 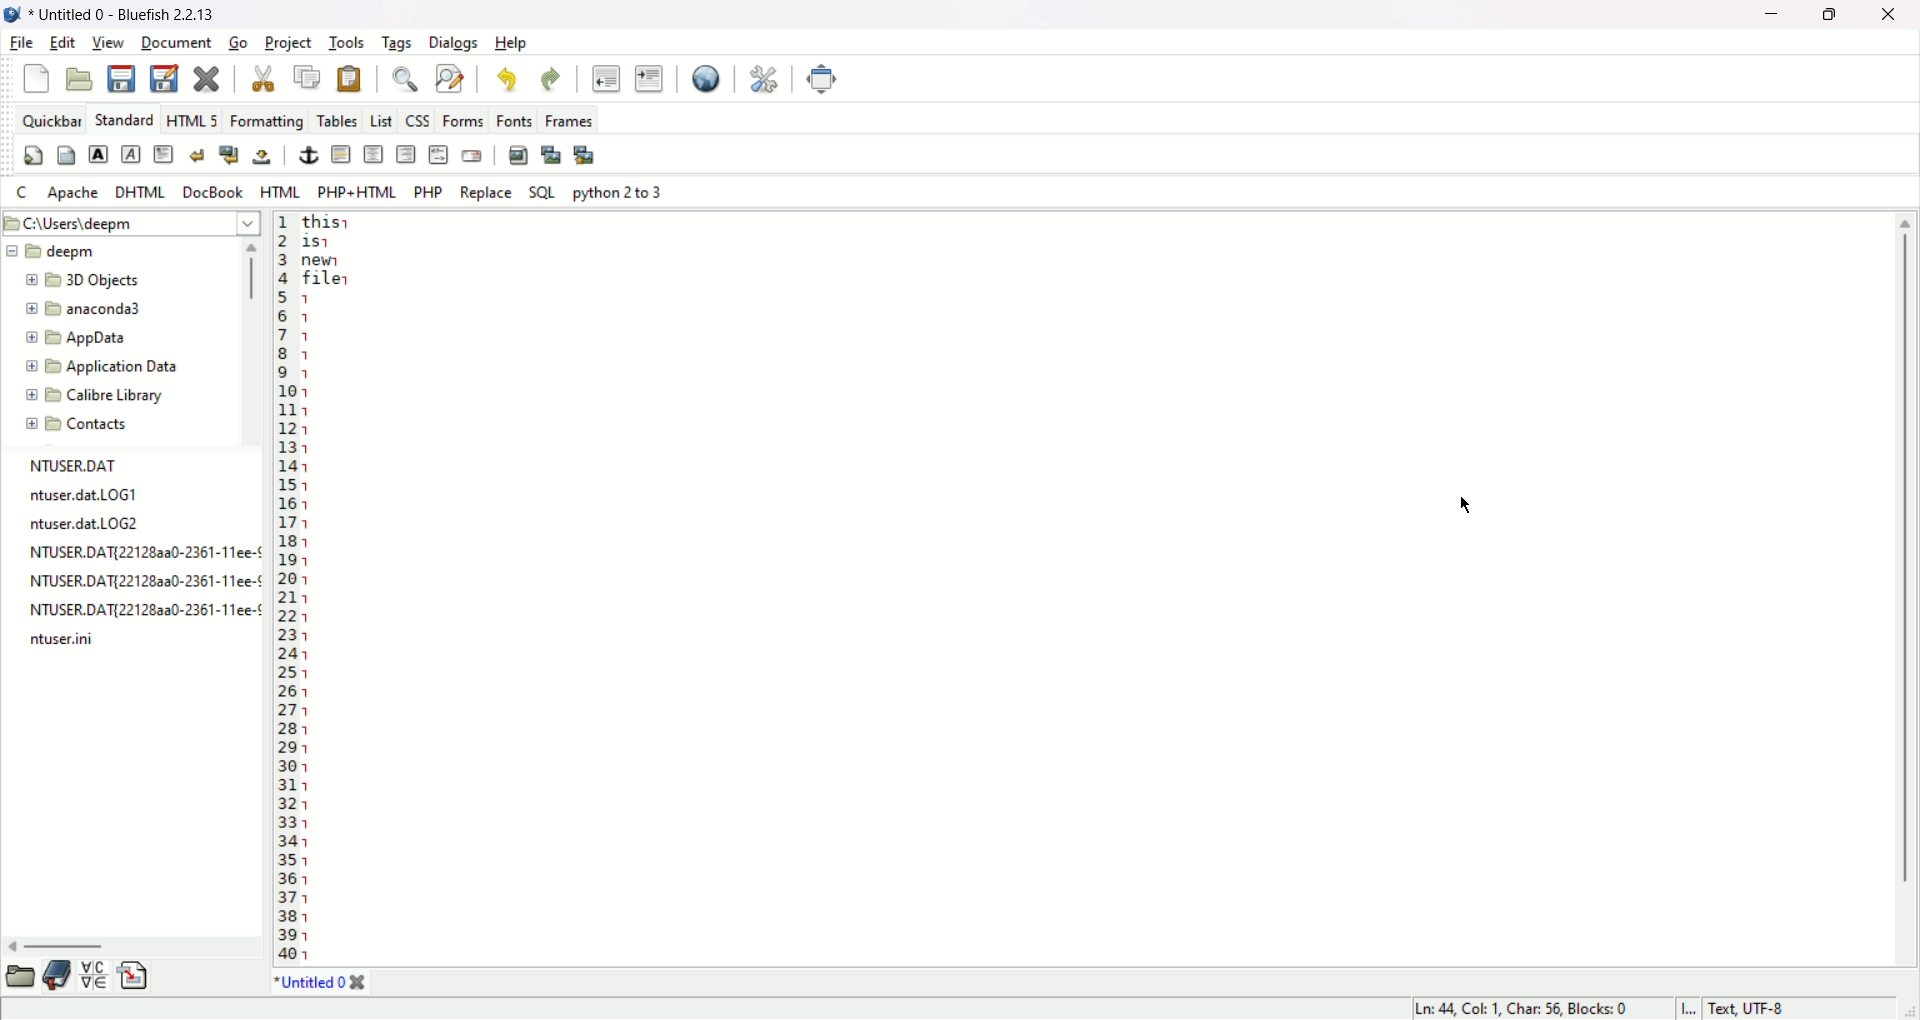 I want to click on insert thumbnail, so click(x=552, y=154).